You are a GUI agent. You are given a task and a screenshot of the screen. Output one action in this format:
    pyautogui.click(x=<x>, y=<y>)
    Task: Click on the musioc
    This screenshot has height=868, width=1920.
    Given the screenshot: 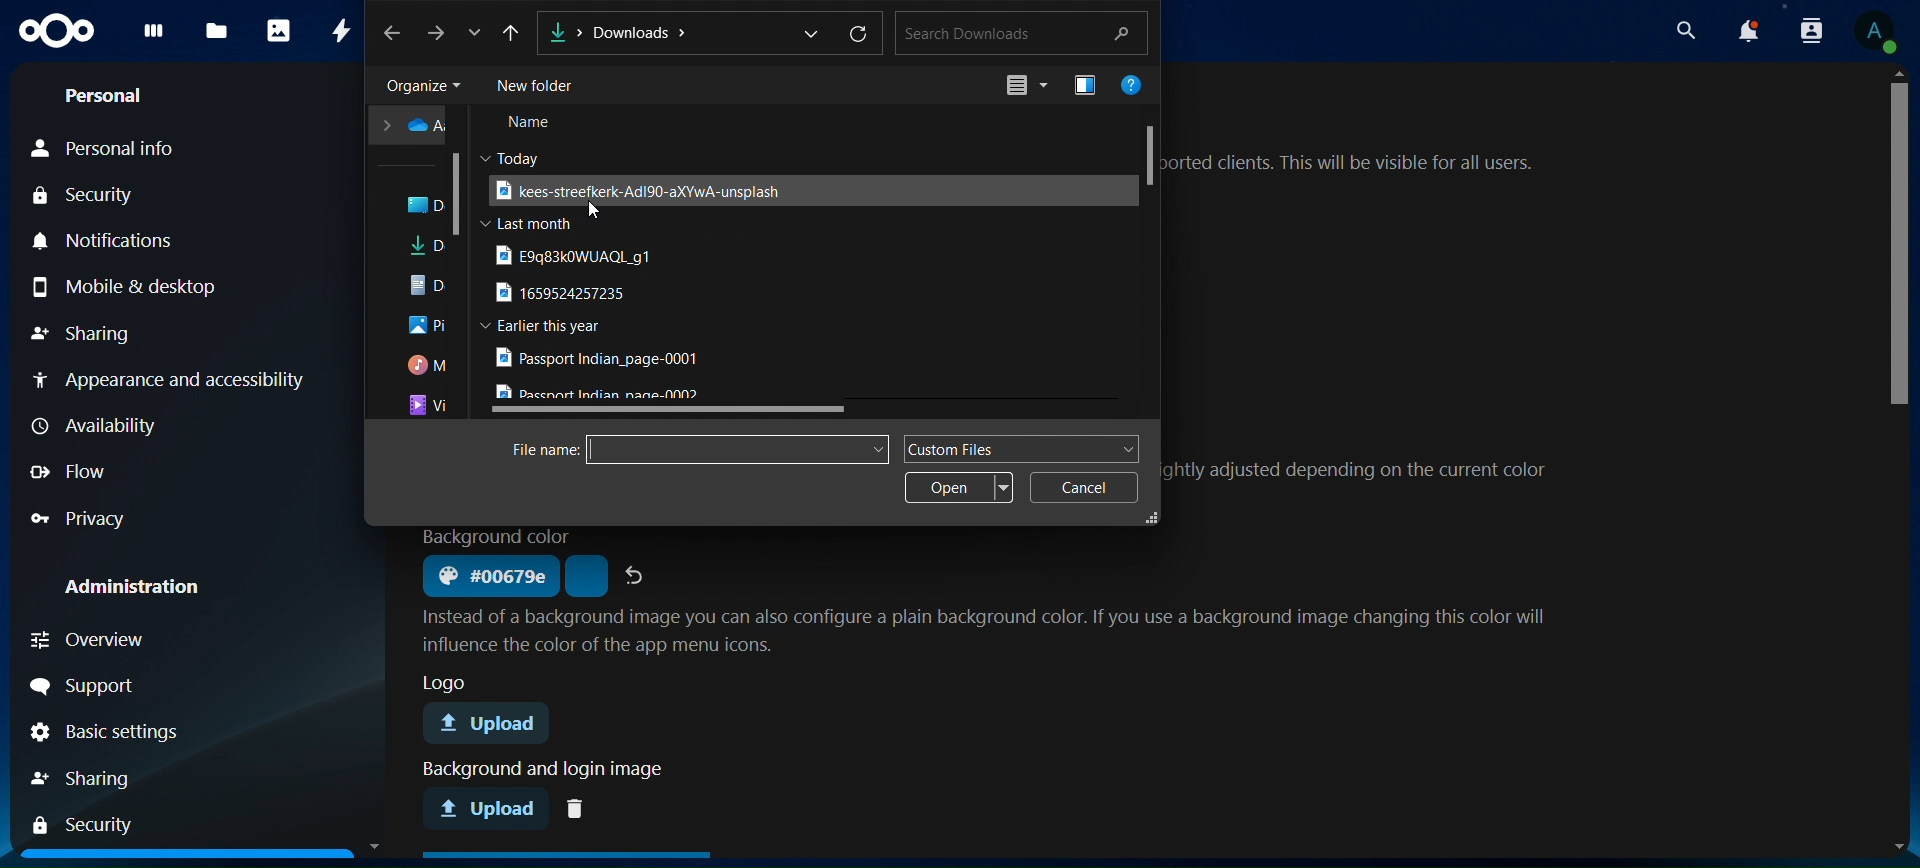 What is the action you would take?
    pyautogui.click(x=429, y=366)
    